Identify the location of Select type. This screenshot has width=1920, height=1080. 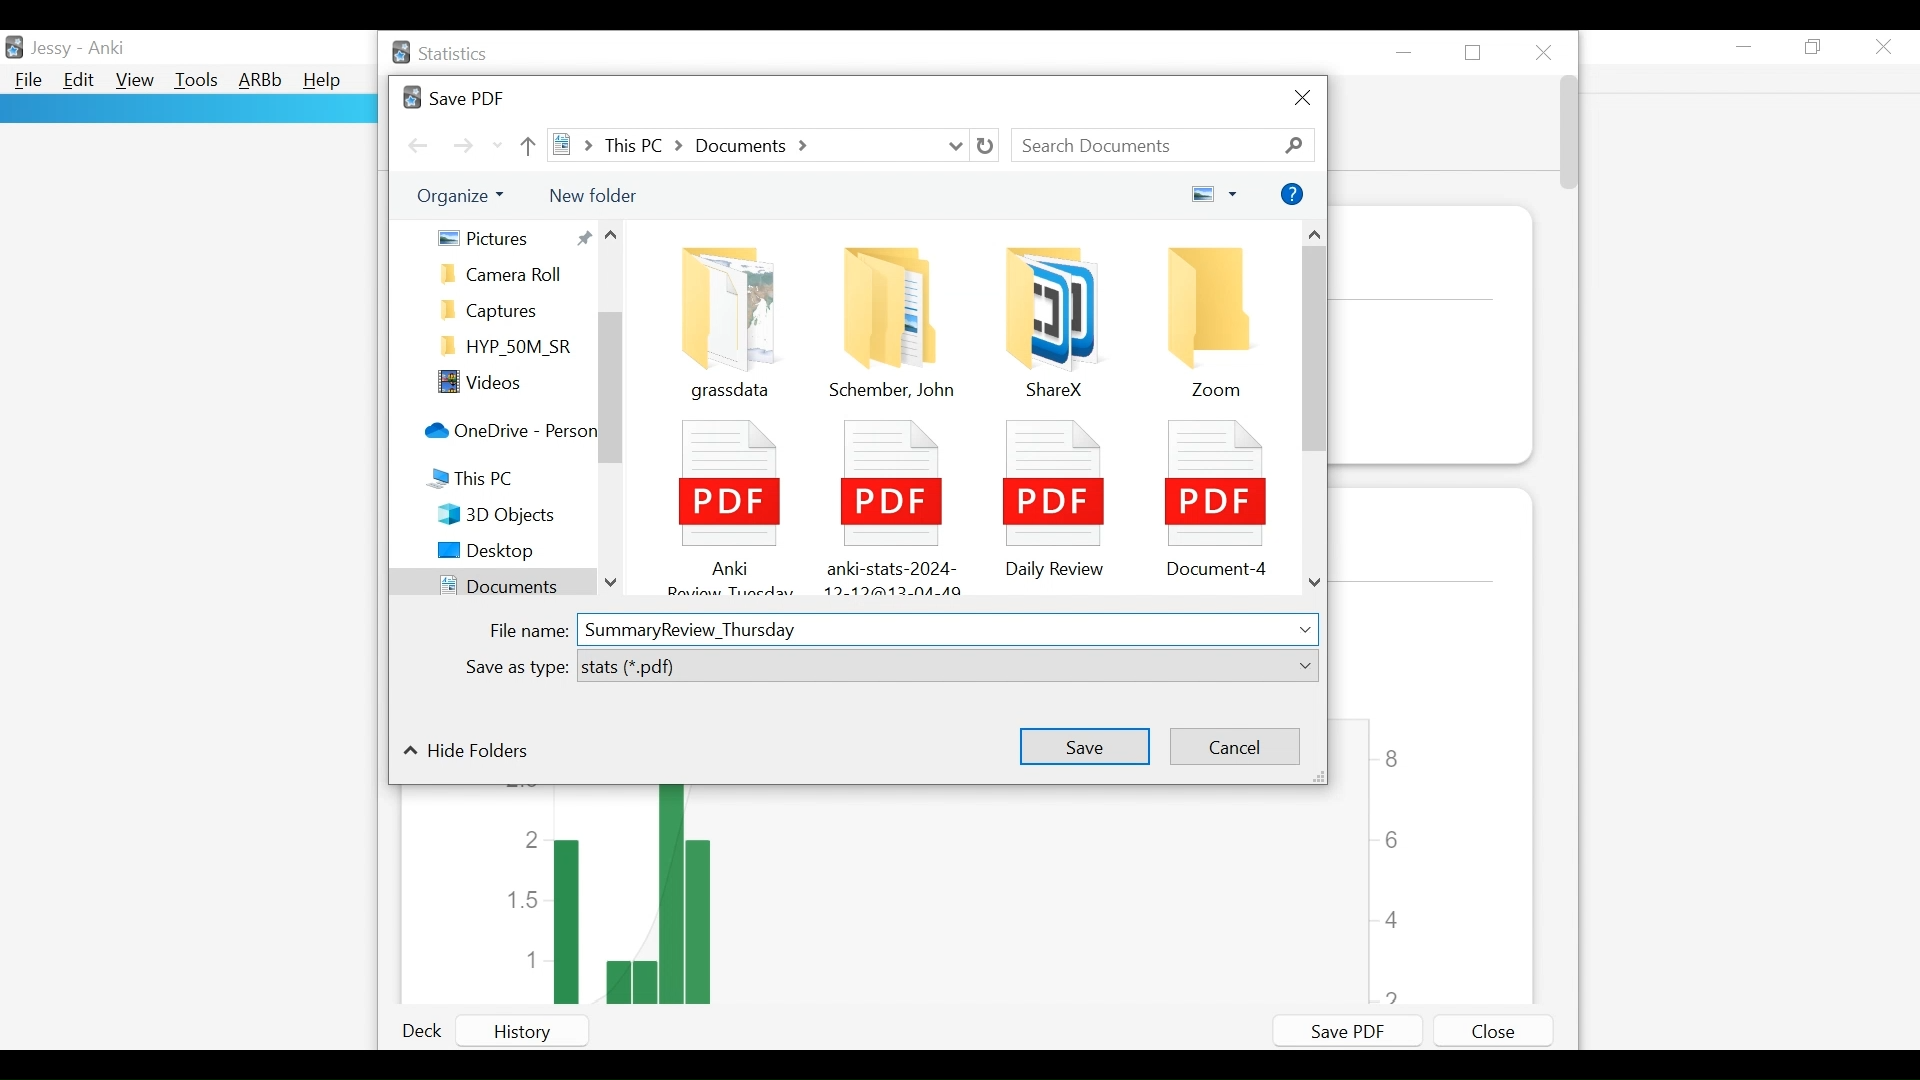
(947, 667).